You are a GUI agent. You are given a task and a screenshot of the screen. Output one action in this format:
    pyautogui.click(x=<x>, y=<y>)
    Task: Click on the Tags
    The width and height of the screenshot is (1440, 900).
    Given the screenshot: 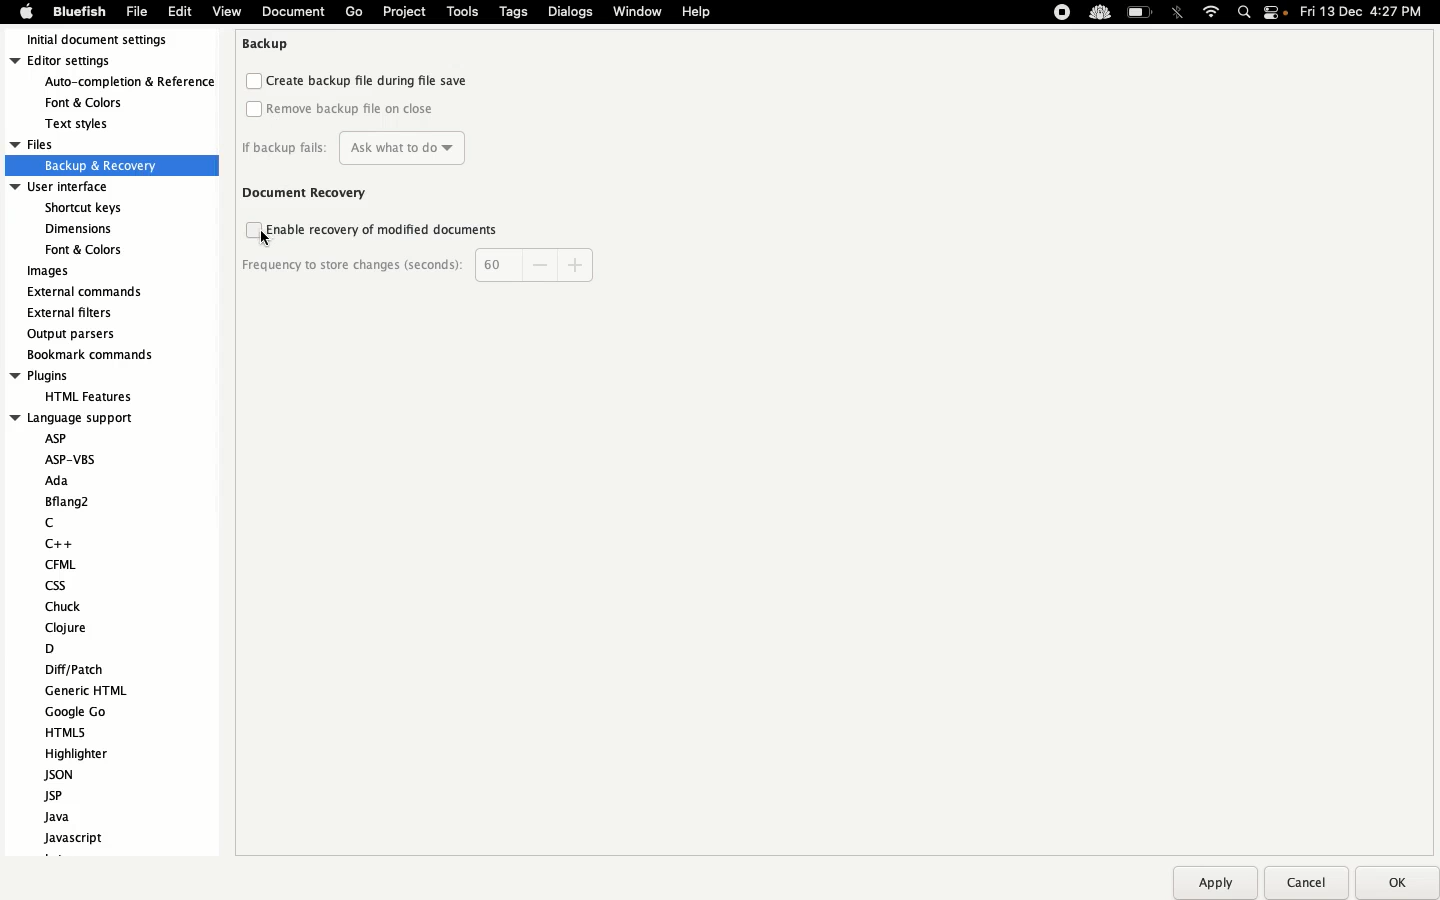 What is the action you would take?
    pyautogui.click(x=515, y=12)
    